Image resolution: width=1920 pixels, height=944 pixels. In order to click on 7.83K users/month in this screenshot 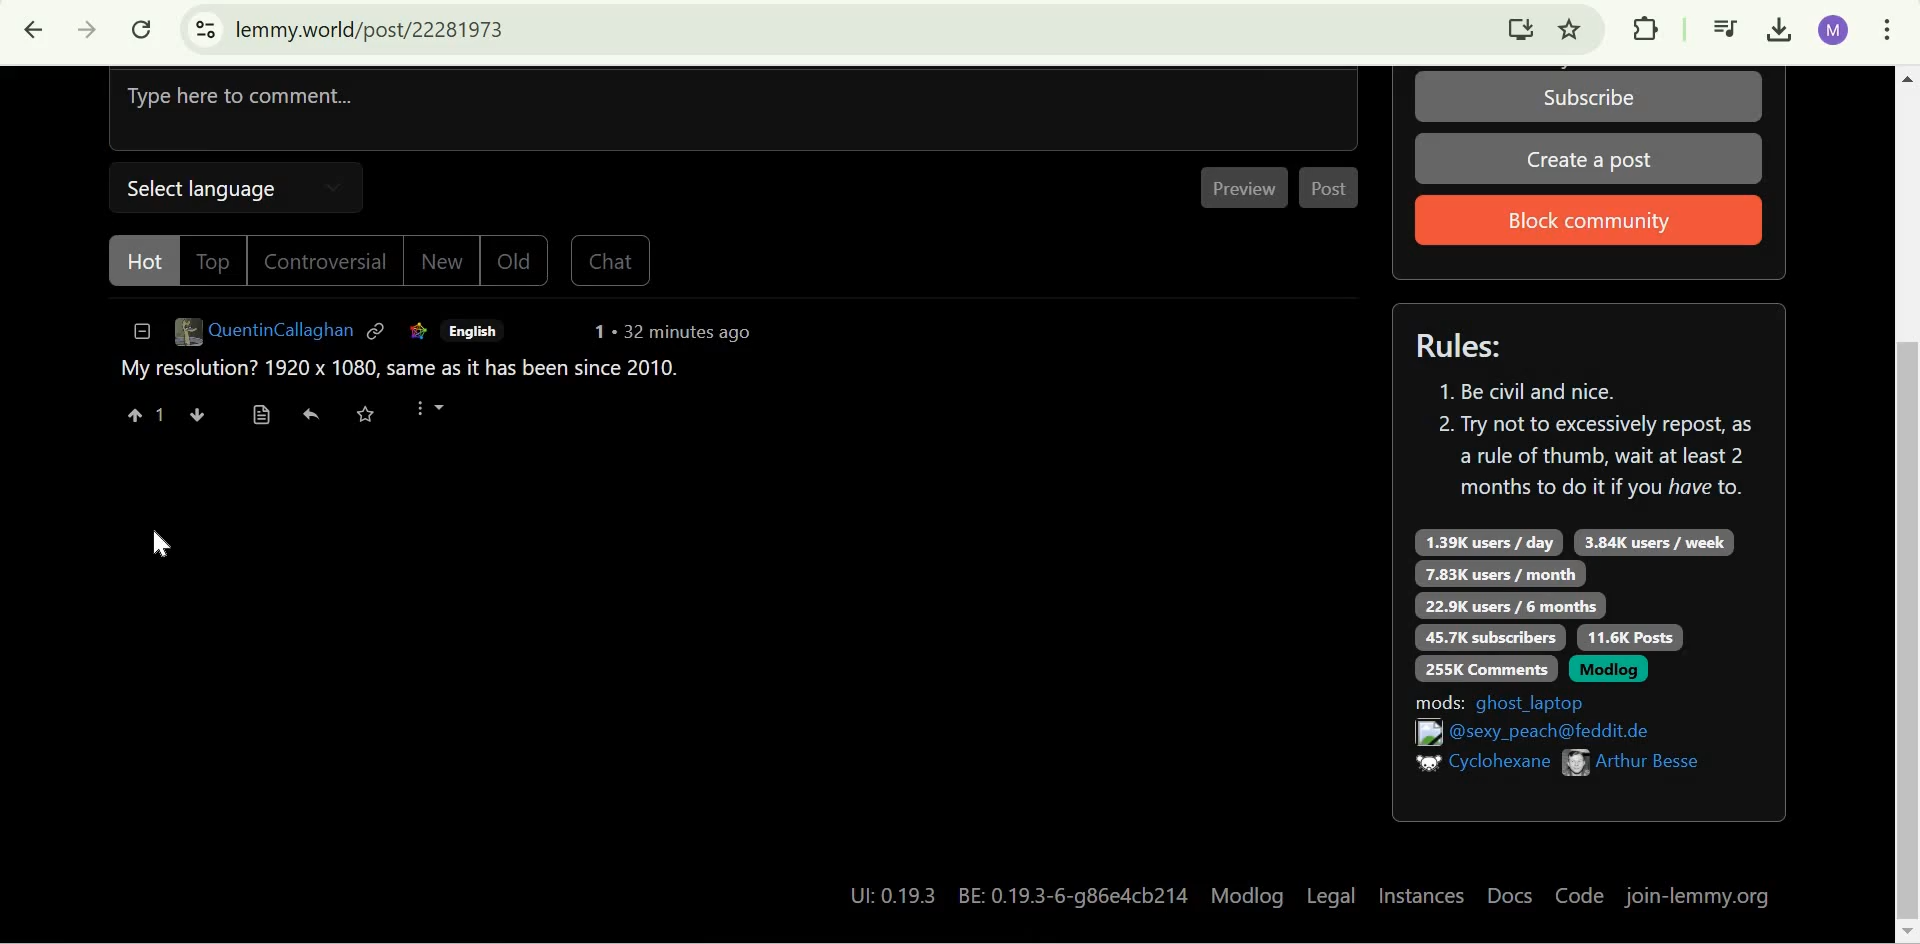, I will do `click(1501, 574)`.